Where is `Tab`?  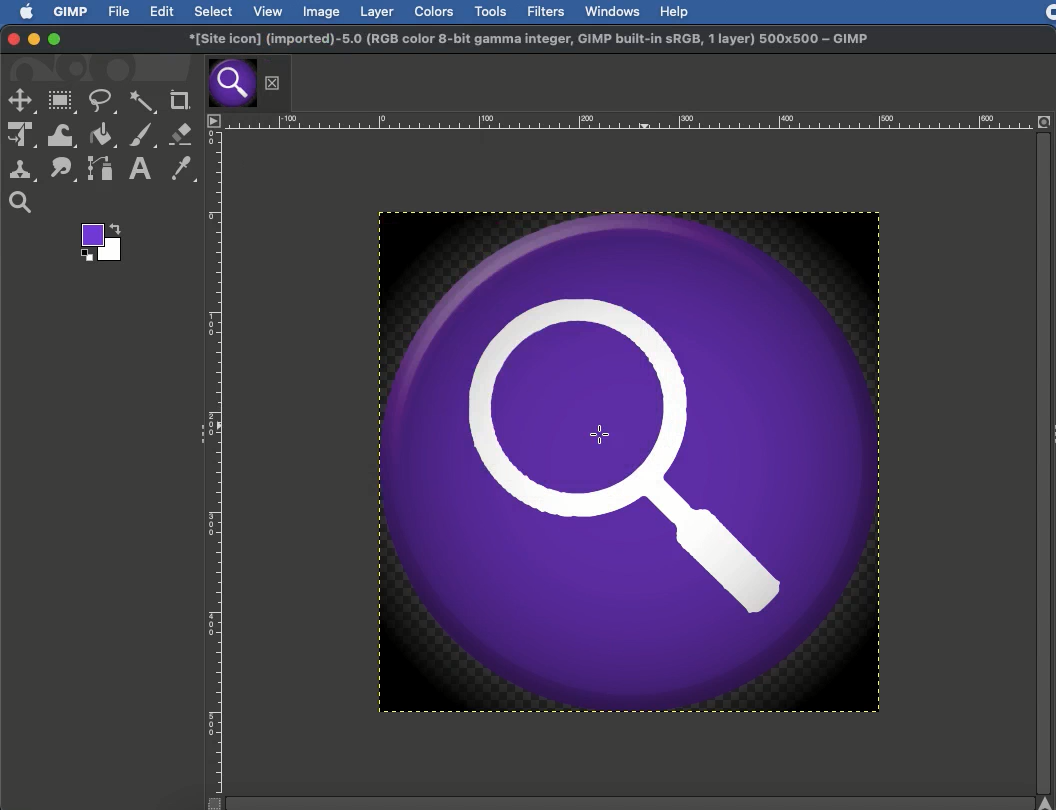 Tab is located at coordinates (231, 83).